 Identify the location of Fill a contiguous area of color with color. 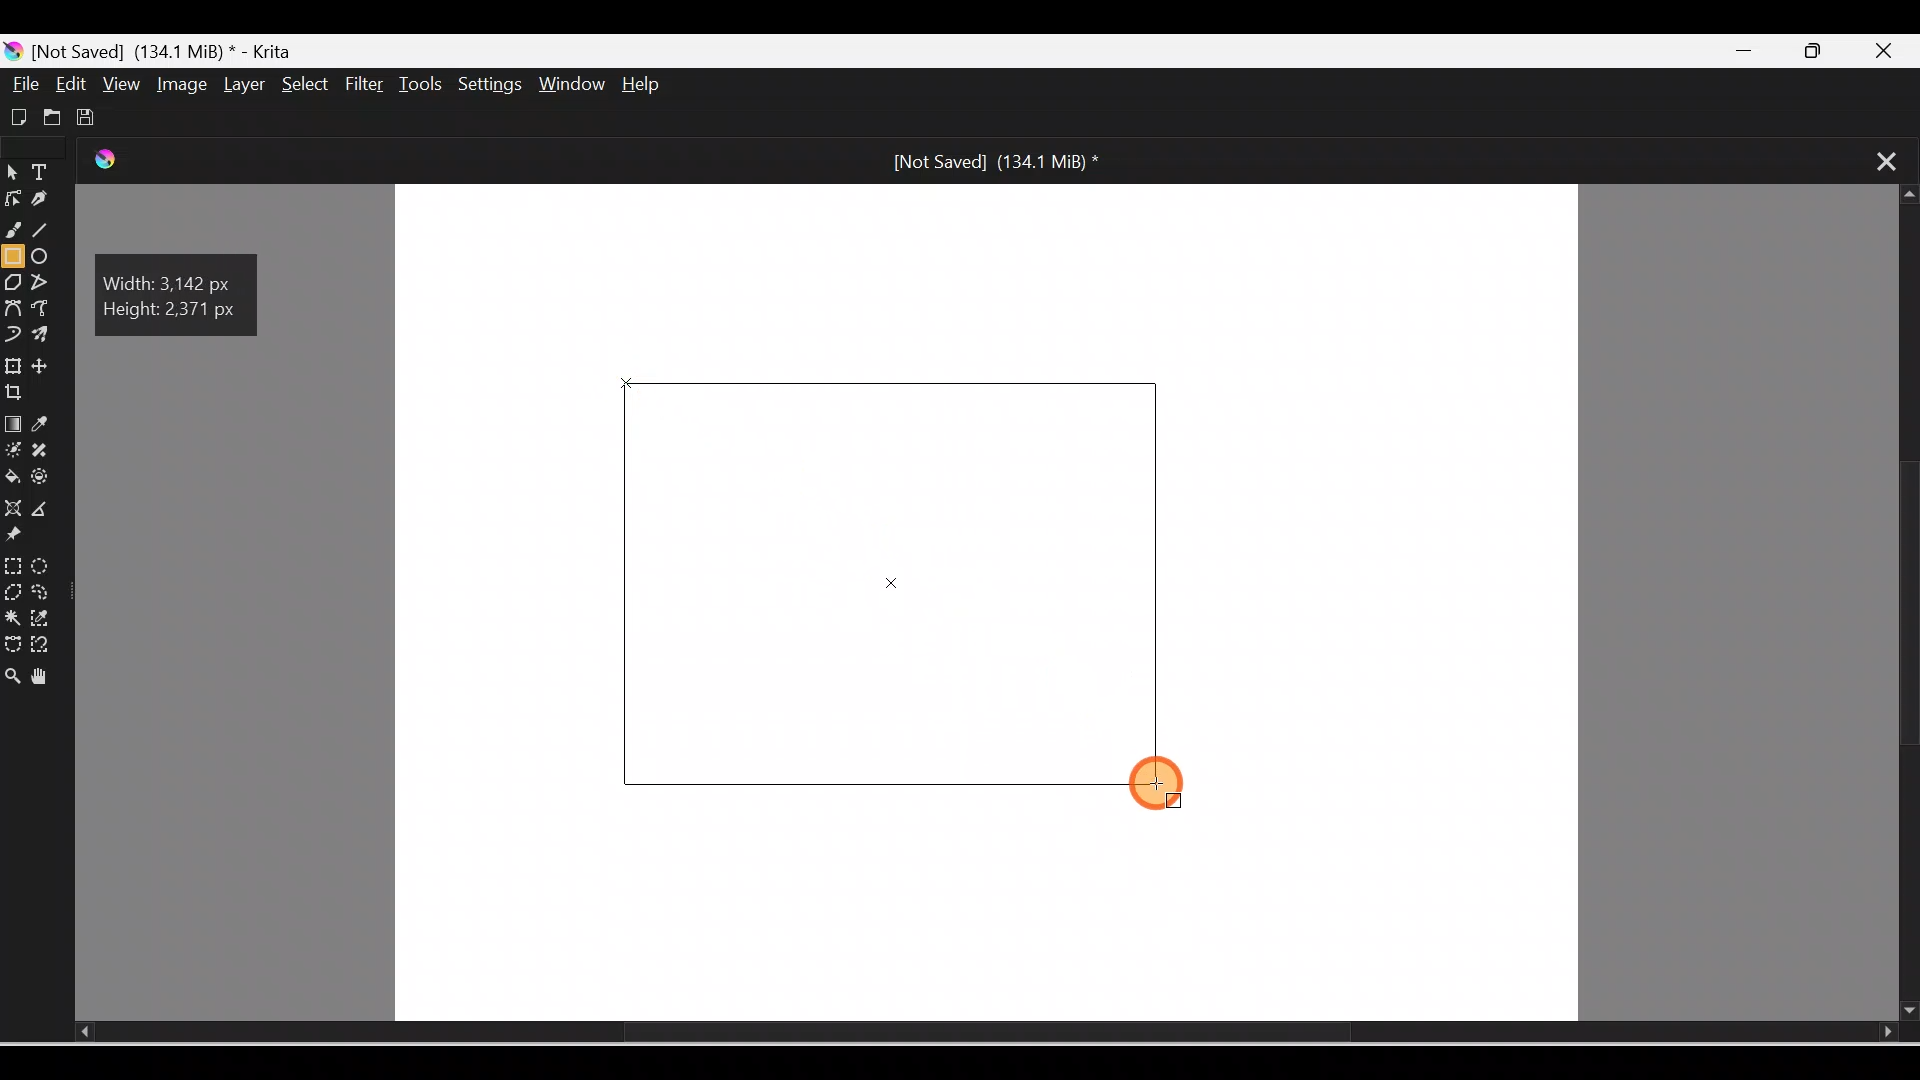
(13, 478).